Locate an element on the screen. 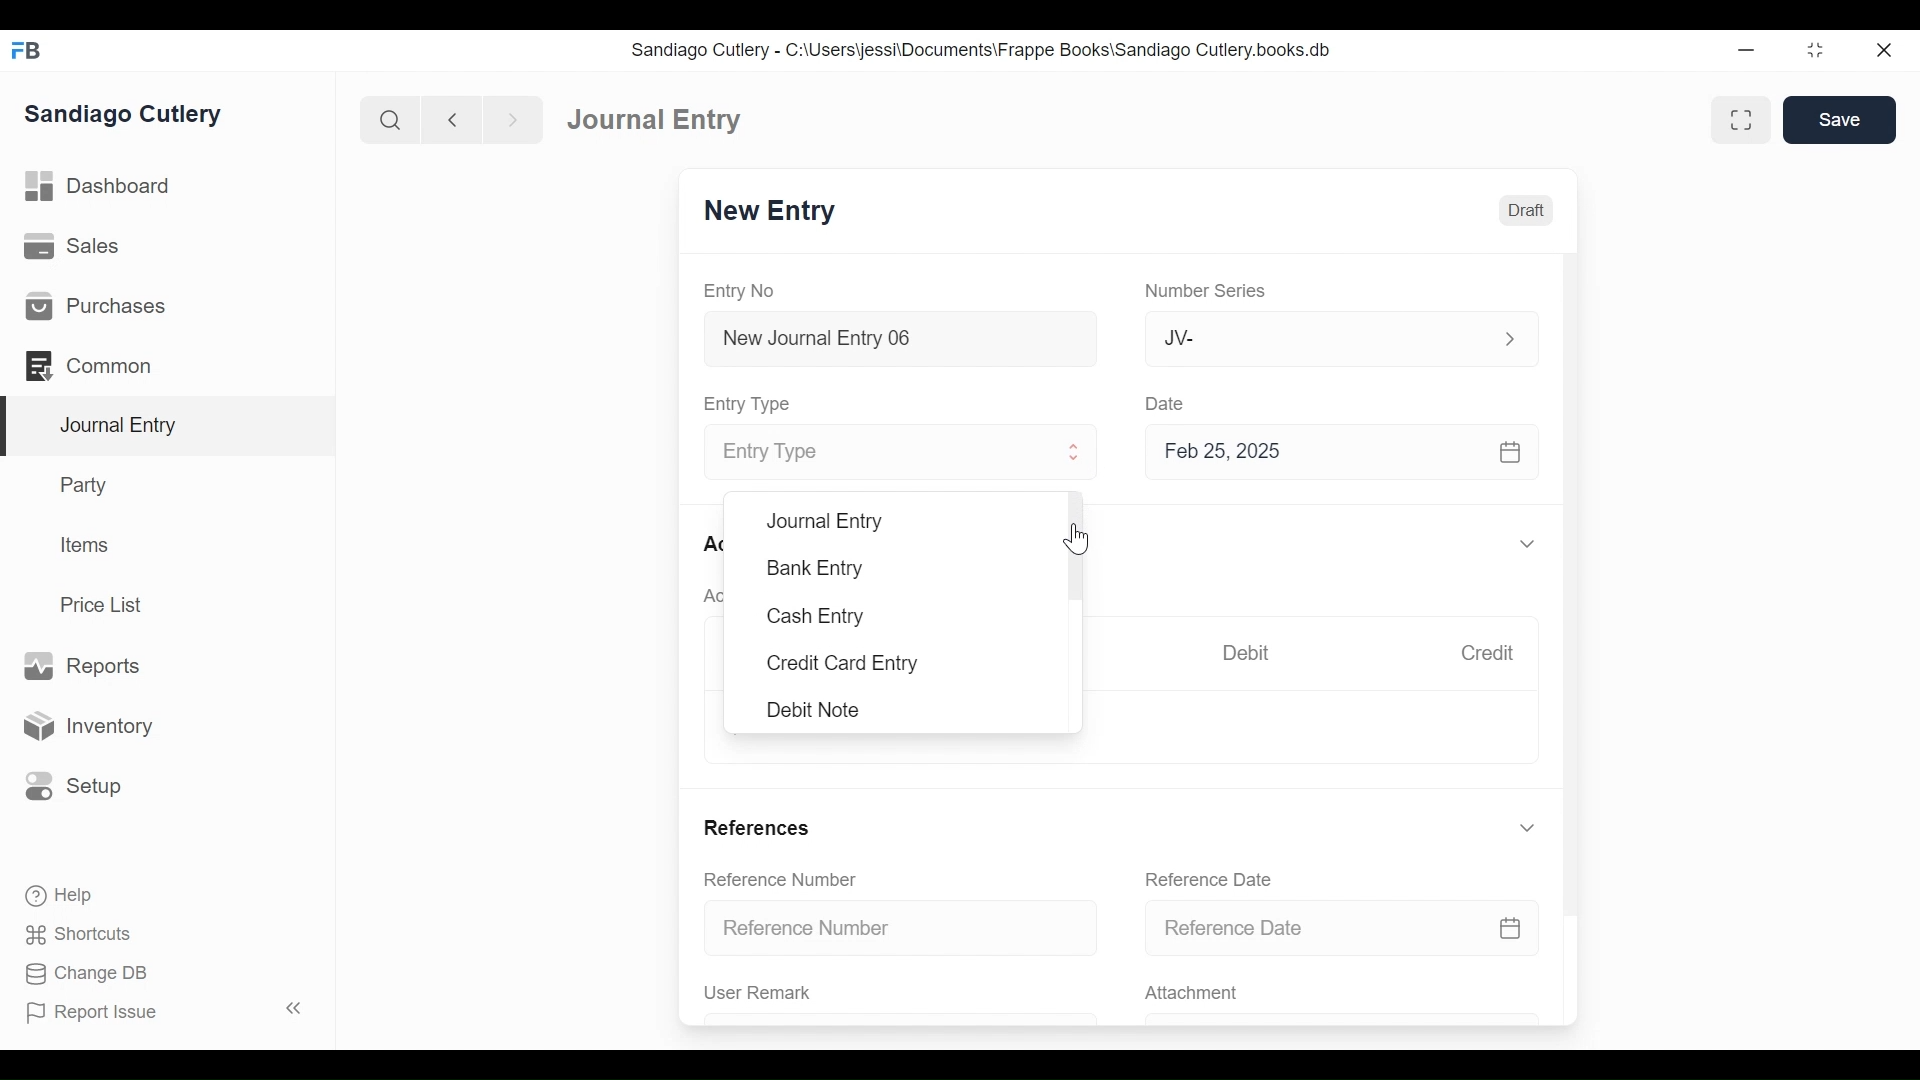 The image size is (1920, 1080). Vertical Scroll bar is located at coordinates (1076, 543).